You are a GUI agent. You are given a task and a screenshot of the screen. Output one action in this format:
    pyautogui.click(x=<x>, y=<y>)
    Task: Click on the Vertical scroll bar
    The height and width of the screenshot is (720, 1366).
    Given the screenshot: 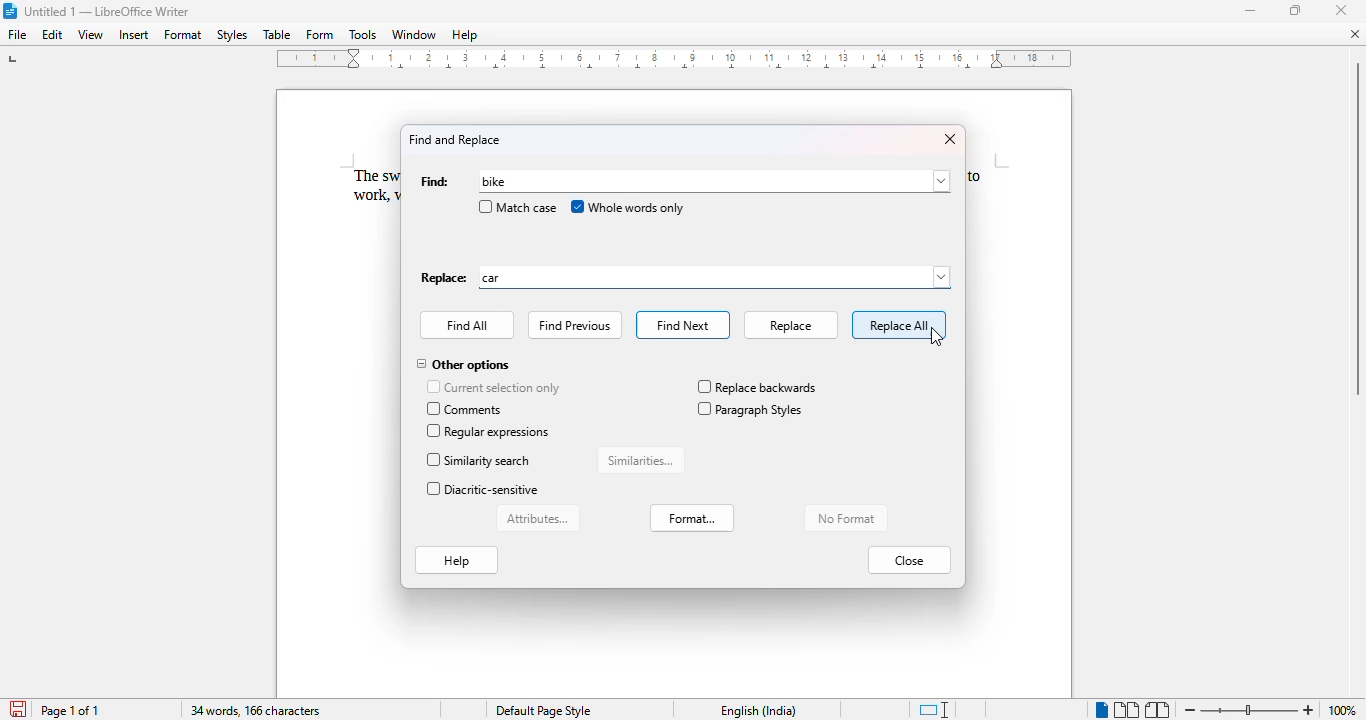 What is the action you would take?
    pyautogui.click(x=1357, y=227)
    